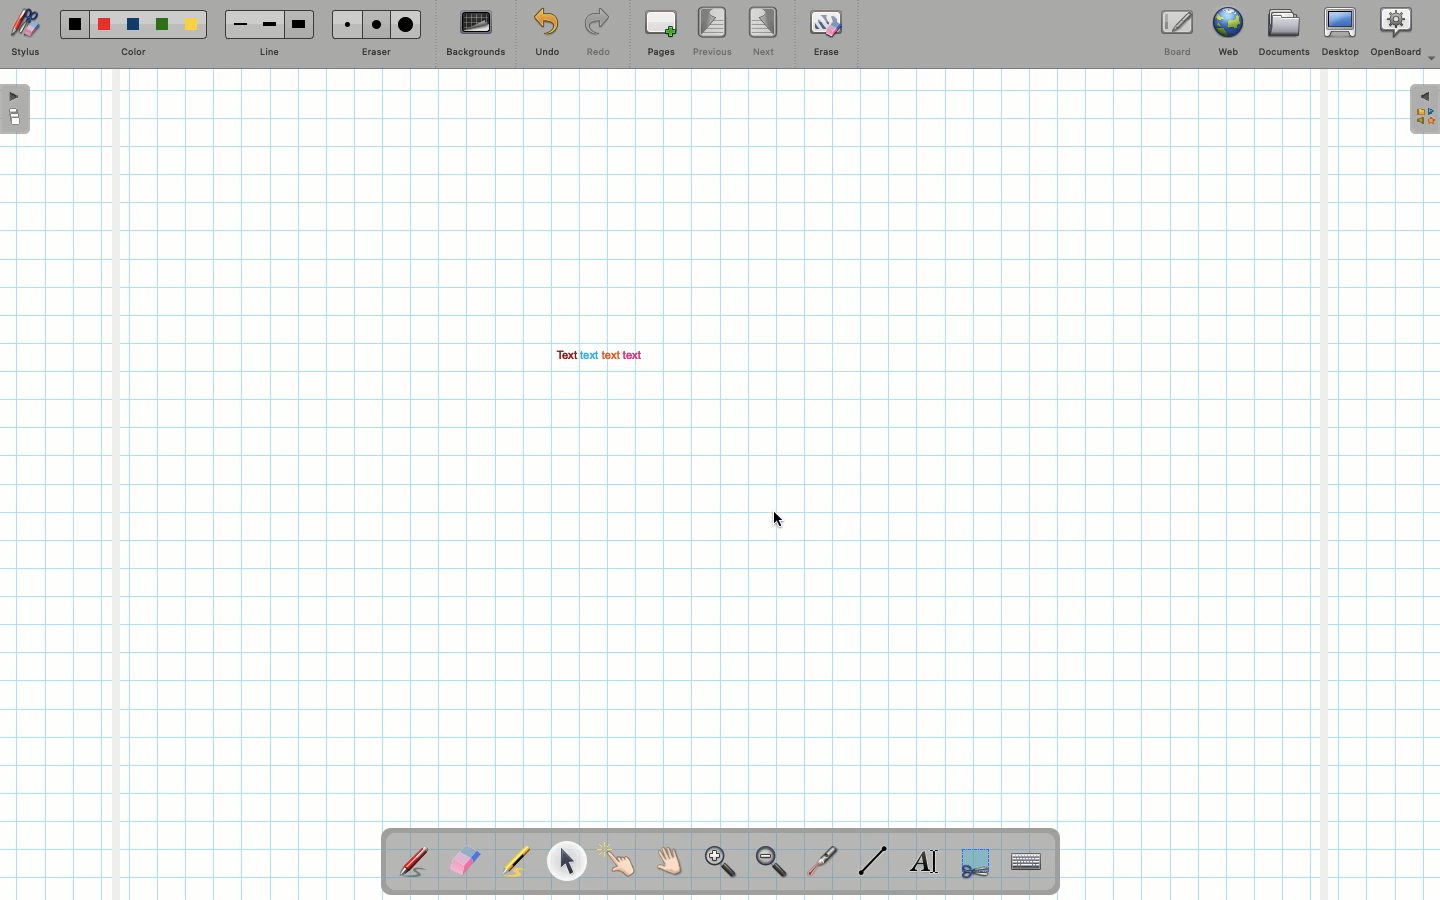 The height and width of the screenshot is (900, 1440). Describe the element at coordinates (131, 53) in the screenshot. I see `Color` at that location.